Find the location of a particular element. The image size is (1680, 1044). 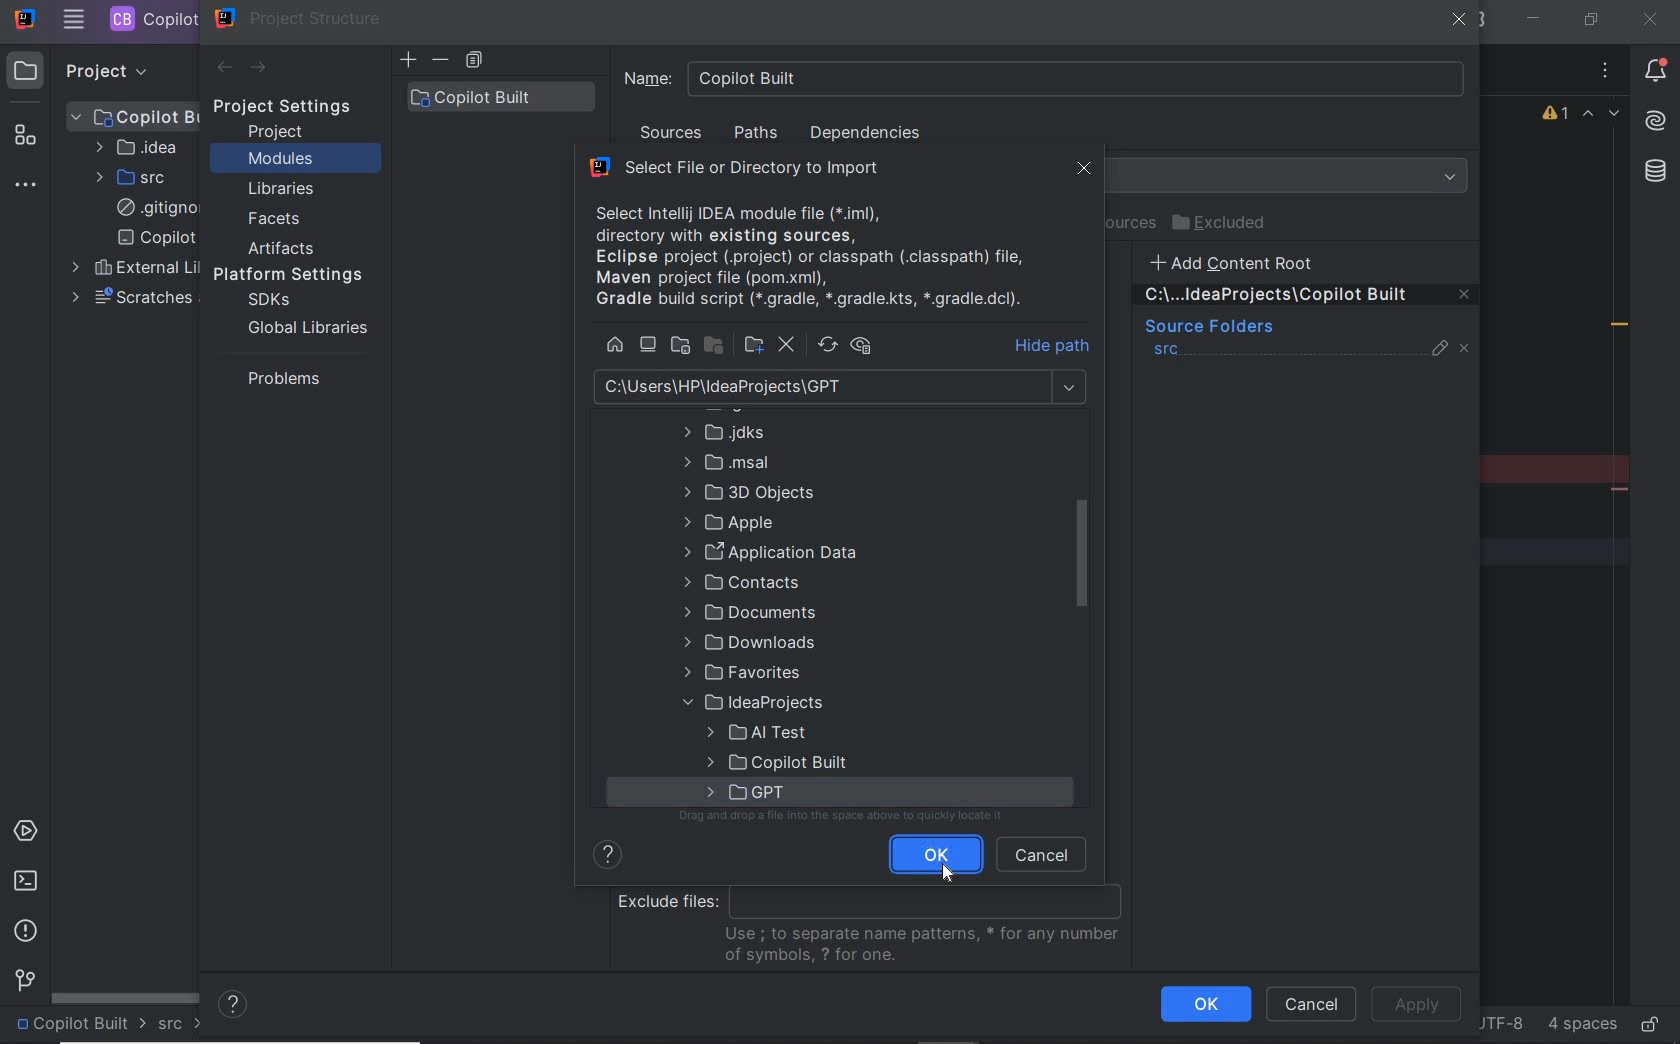

options is located at coordinates (1606, 73).